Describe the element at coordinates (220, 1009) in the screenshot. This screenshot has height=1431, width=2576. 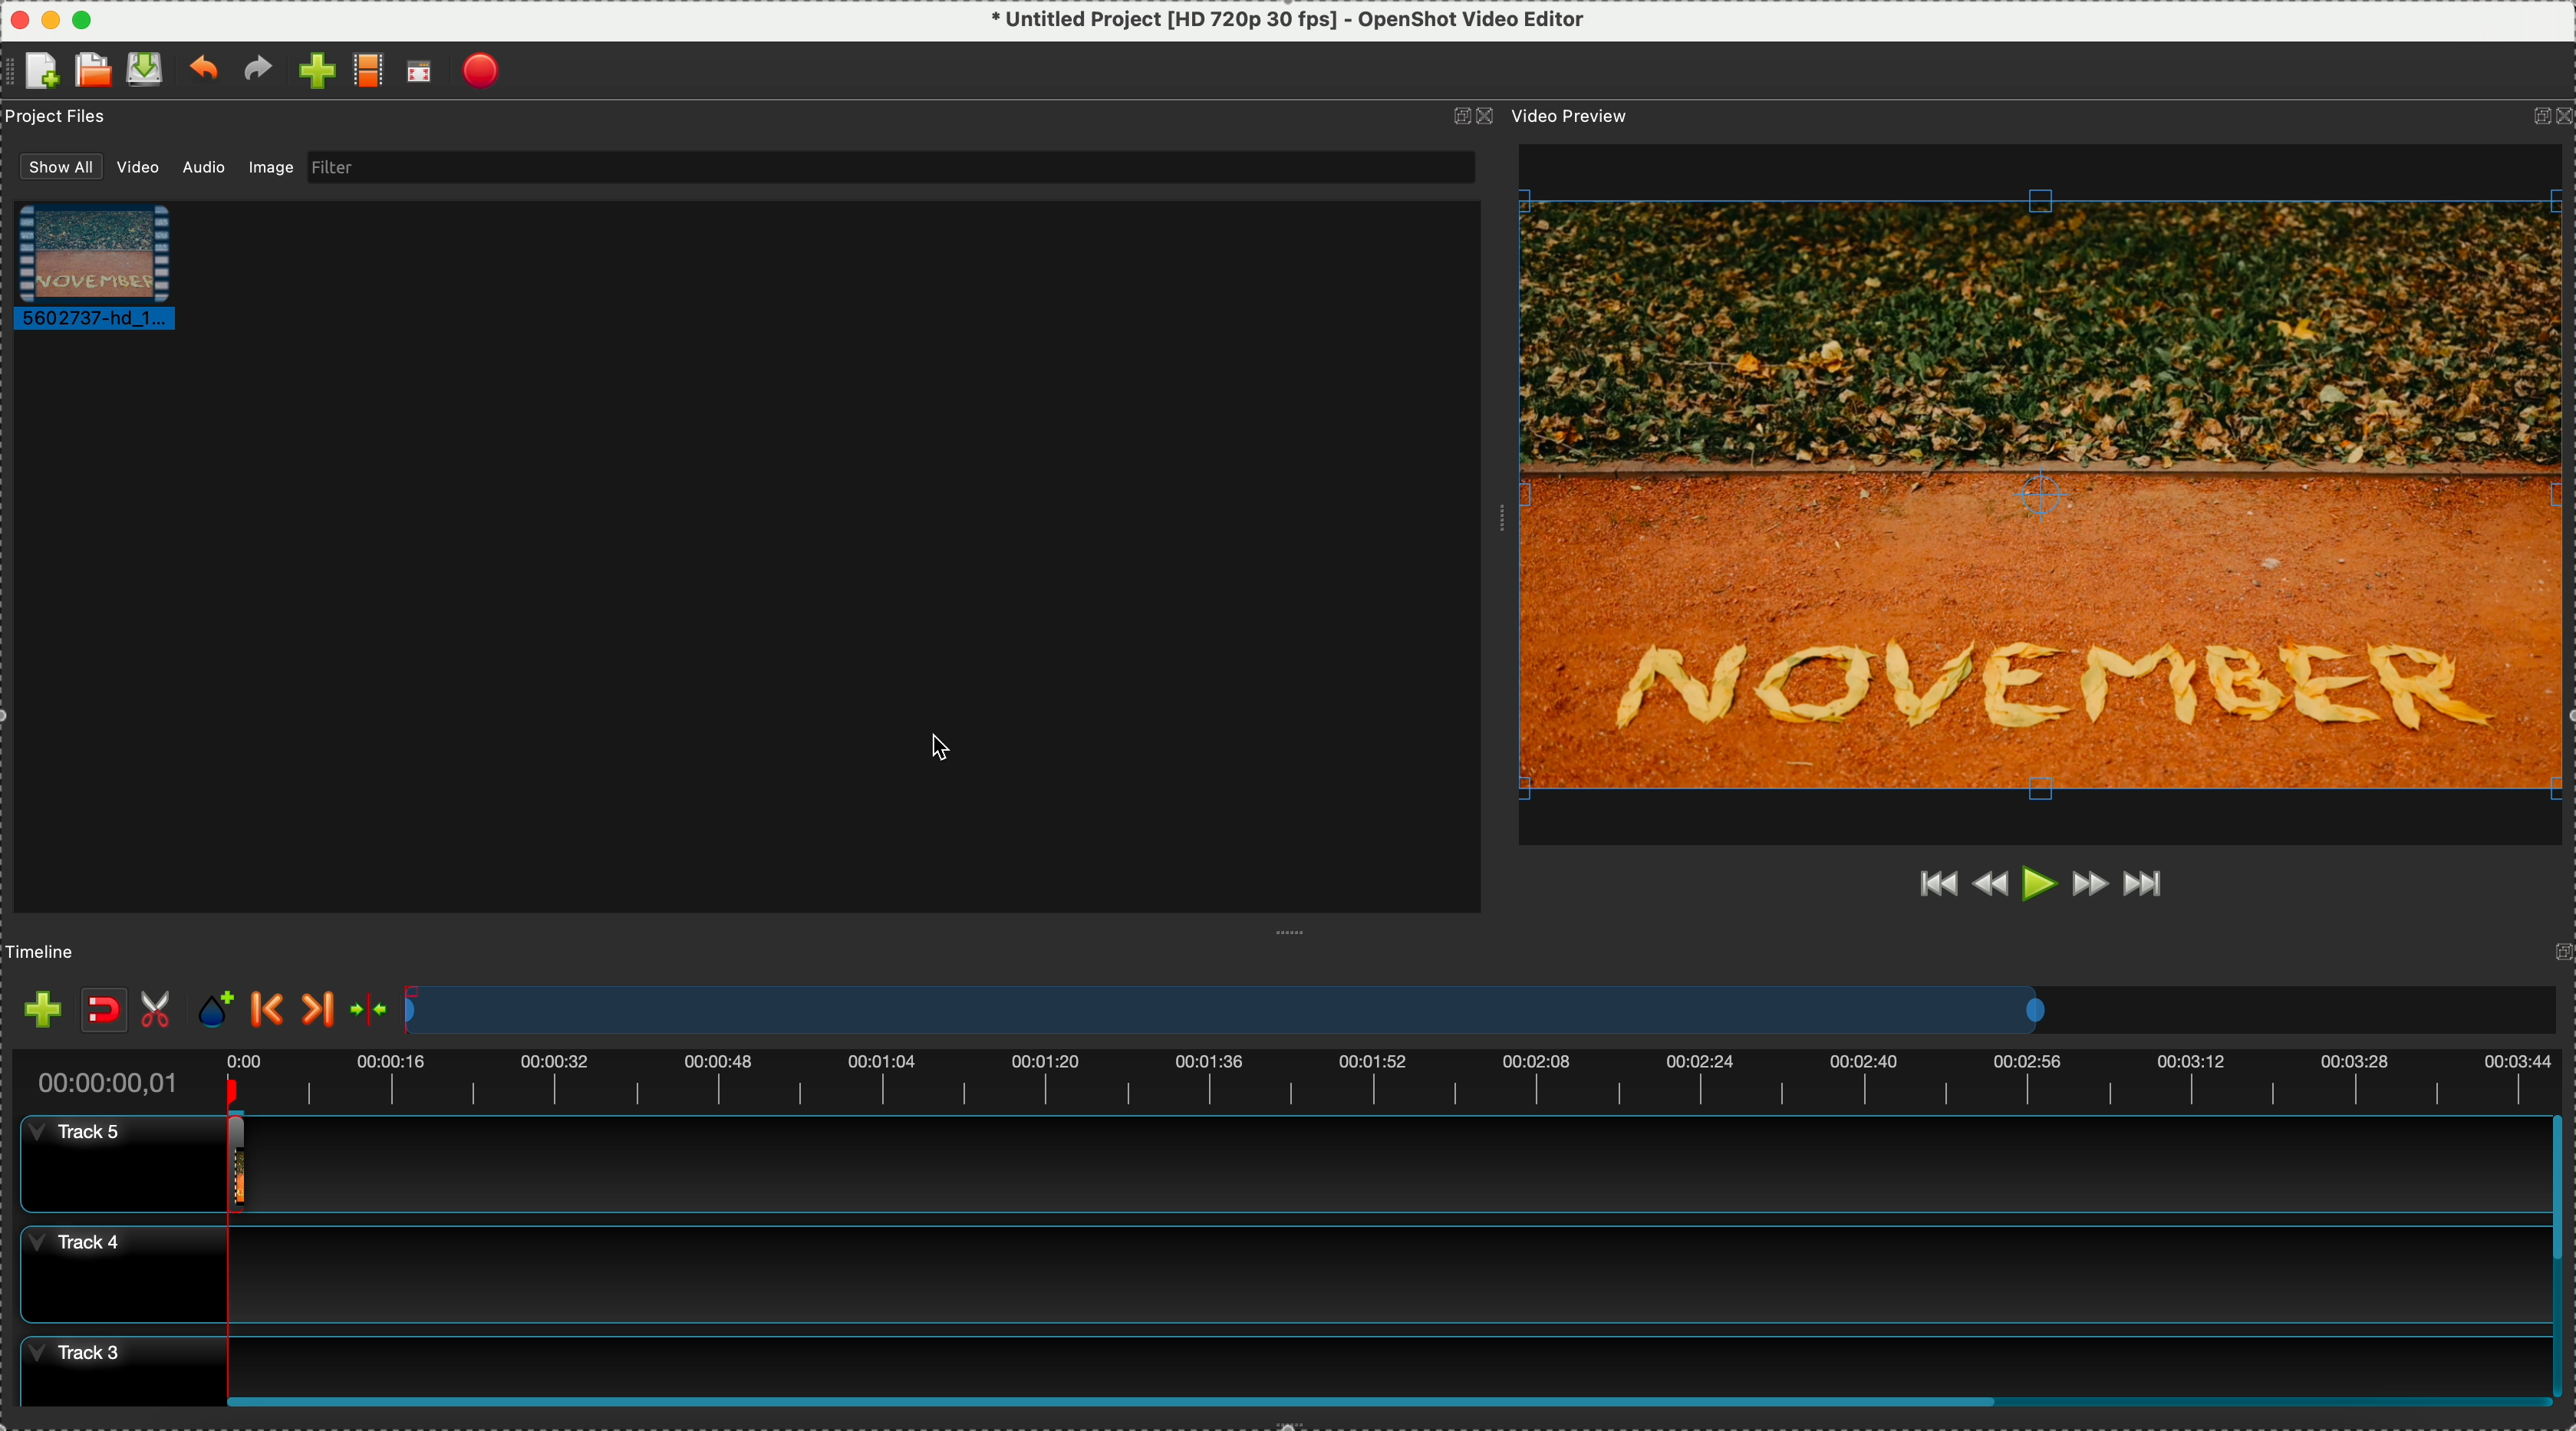
I see `add mark` at that location.